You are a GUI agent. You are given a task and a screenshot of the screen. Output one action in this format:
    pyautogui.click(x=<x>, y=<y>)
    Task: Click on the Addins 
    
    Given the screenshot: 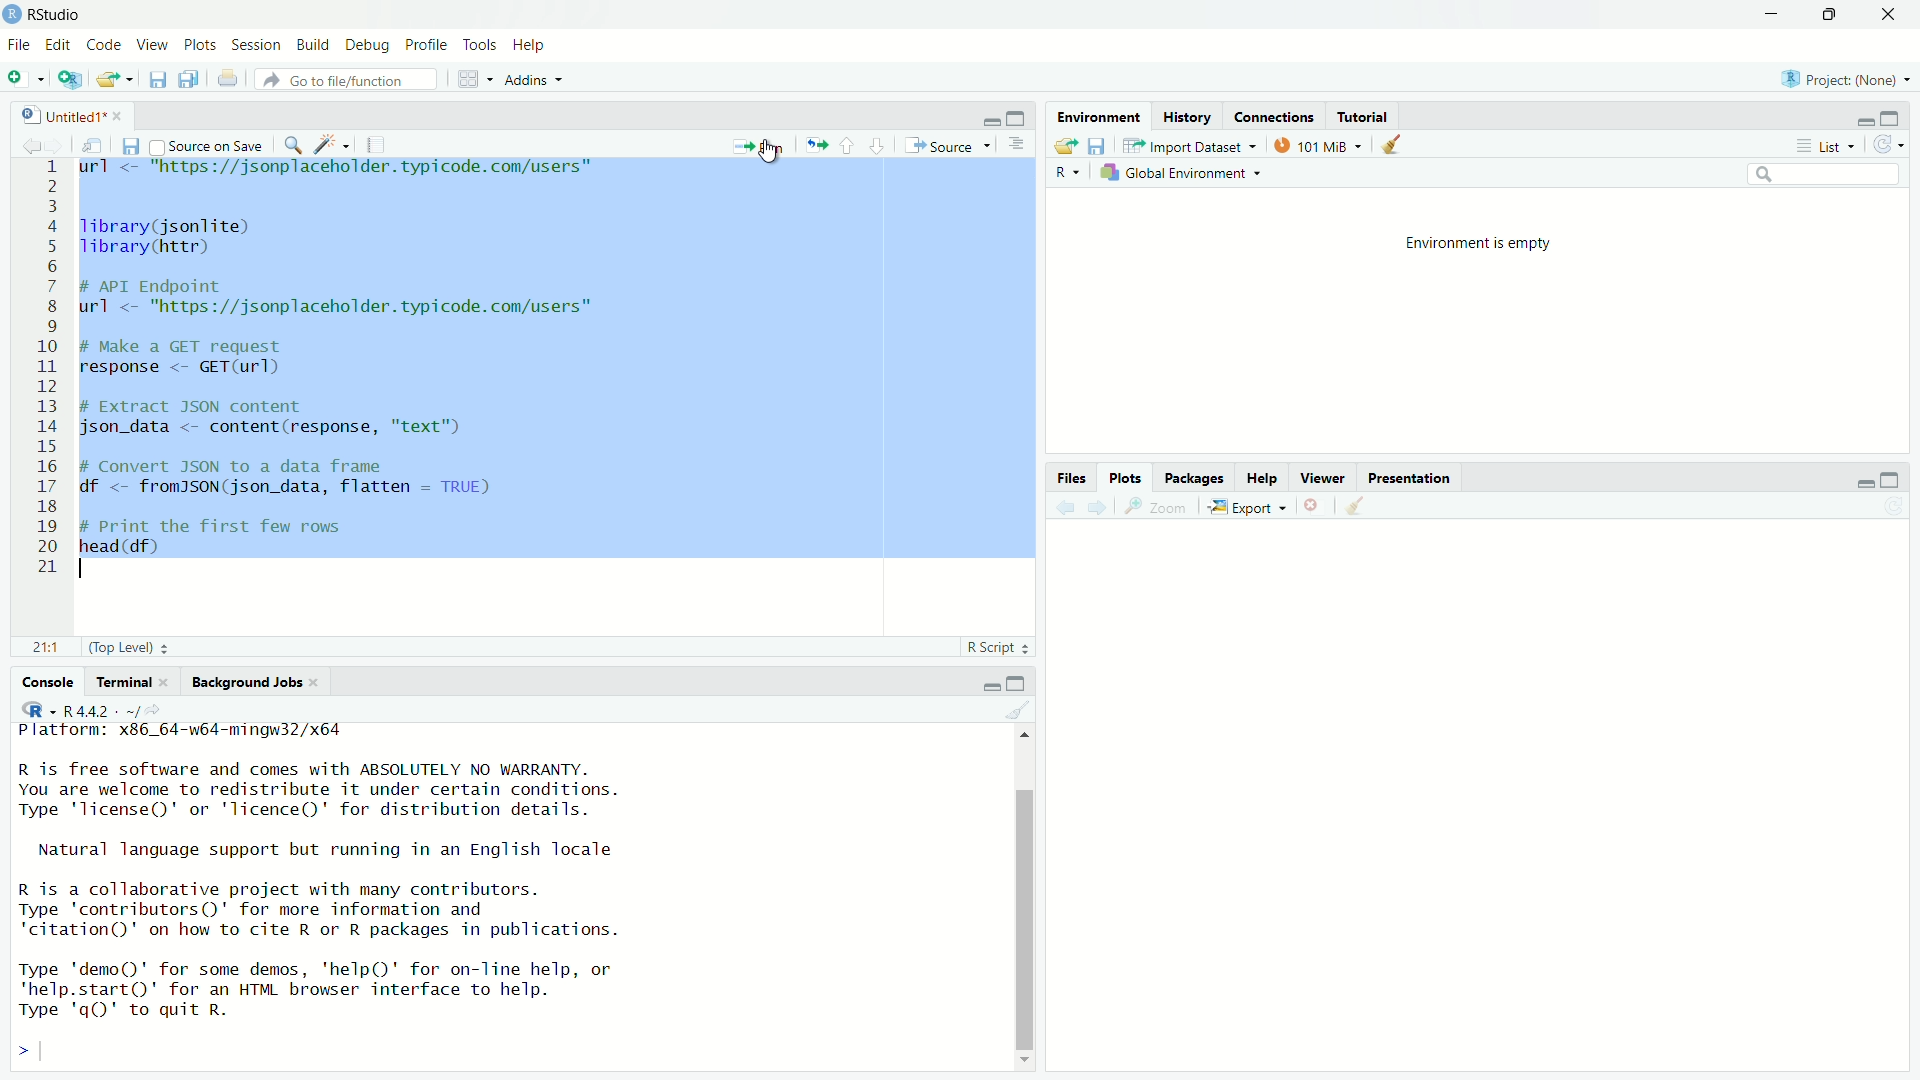 What is the action you would take?
    pyautogui.click(x=537, y=79)
    